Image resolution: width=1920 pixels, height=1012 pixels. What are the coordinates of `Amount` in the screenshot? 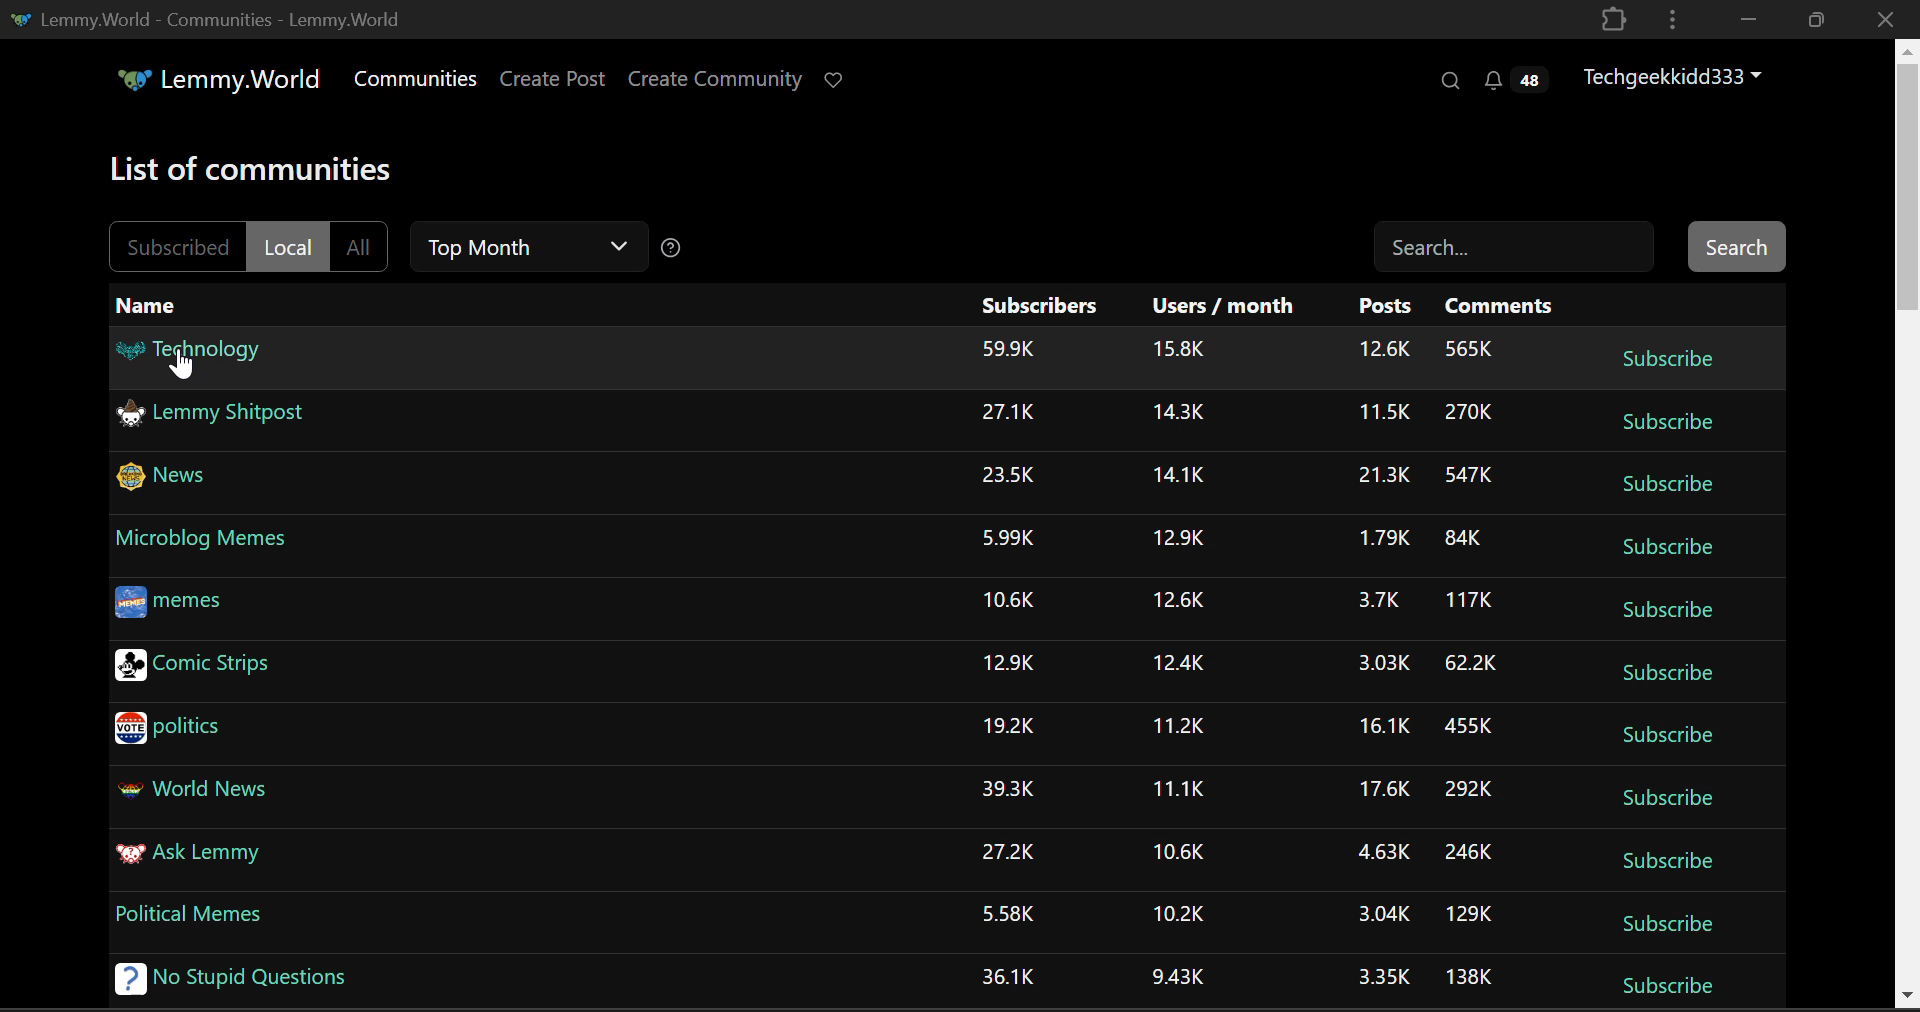 It's located at (1474, 974).